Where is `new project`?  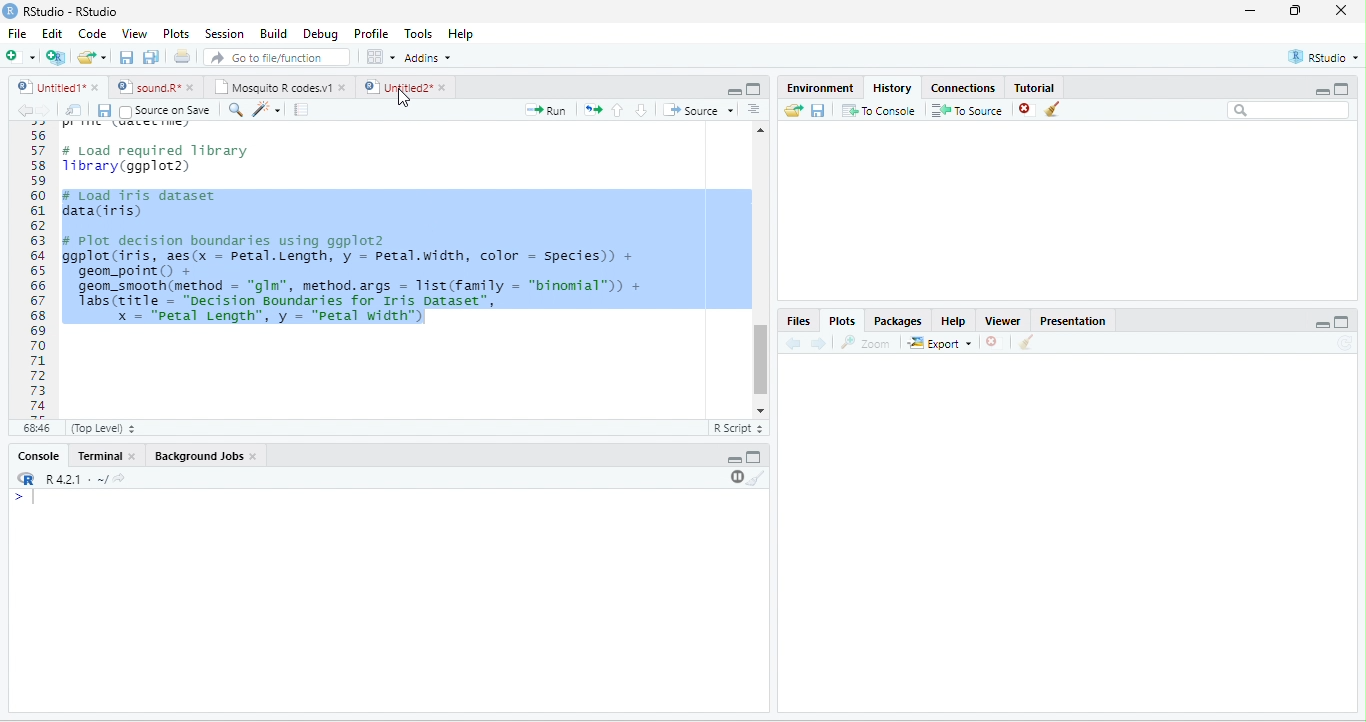
new project is located at coordinates (56, 58).